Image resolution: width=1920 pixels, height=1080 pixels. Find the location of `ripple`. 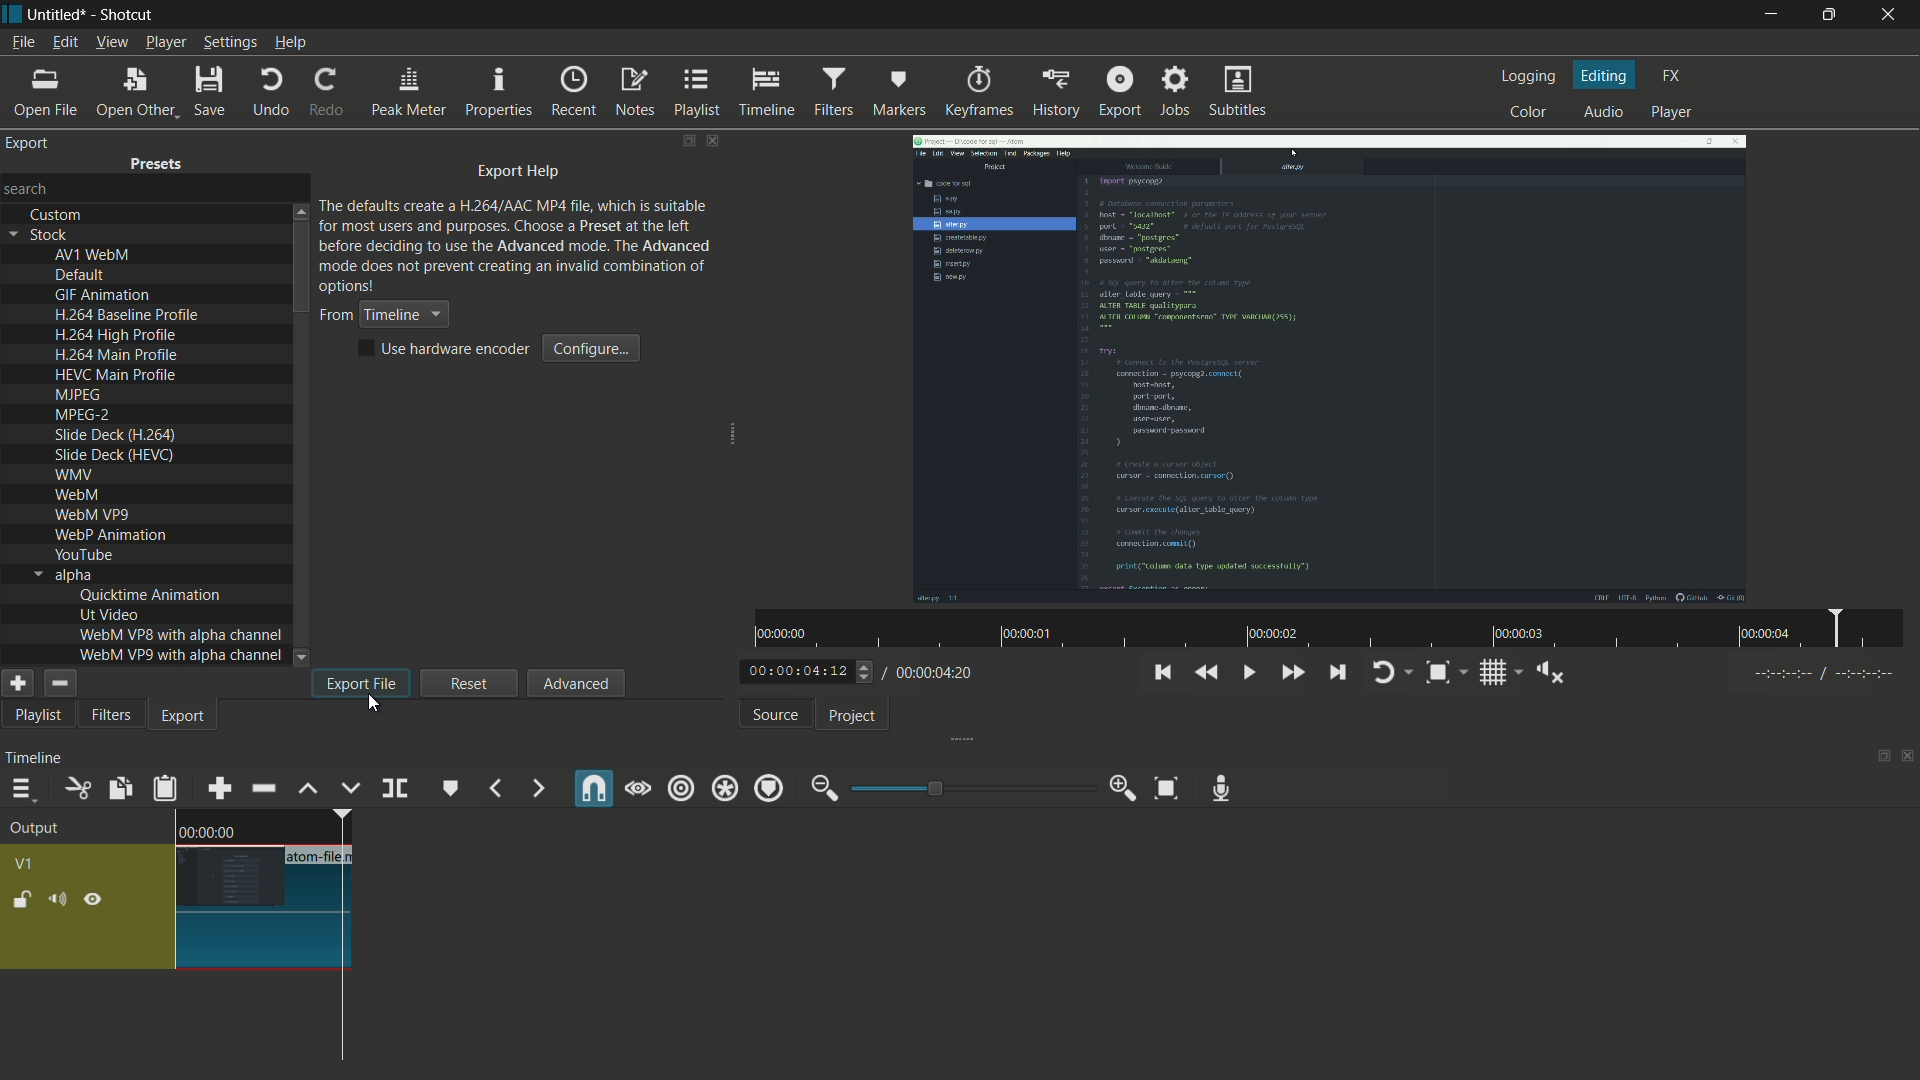

ripple is located at coordinates (681, 789).